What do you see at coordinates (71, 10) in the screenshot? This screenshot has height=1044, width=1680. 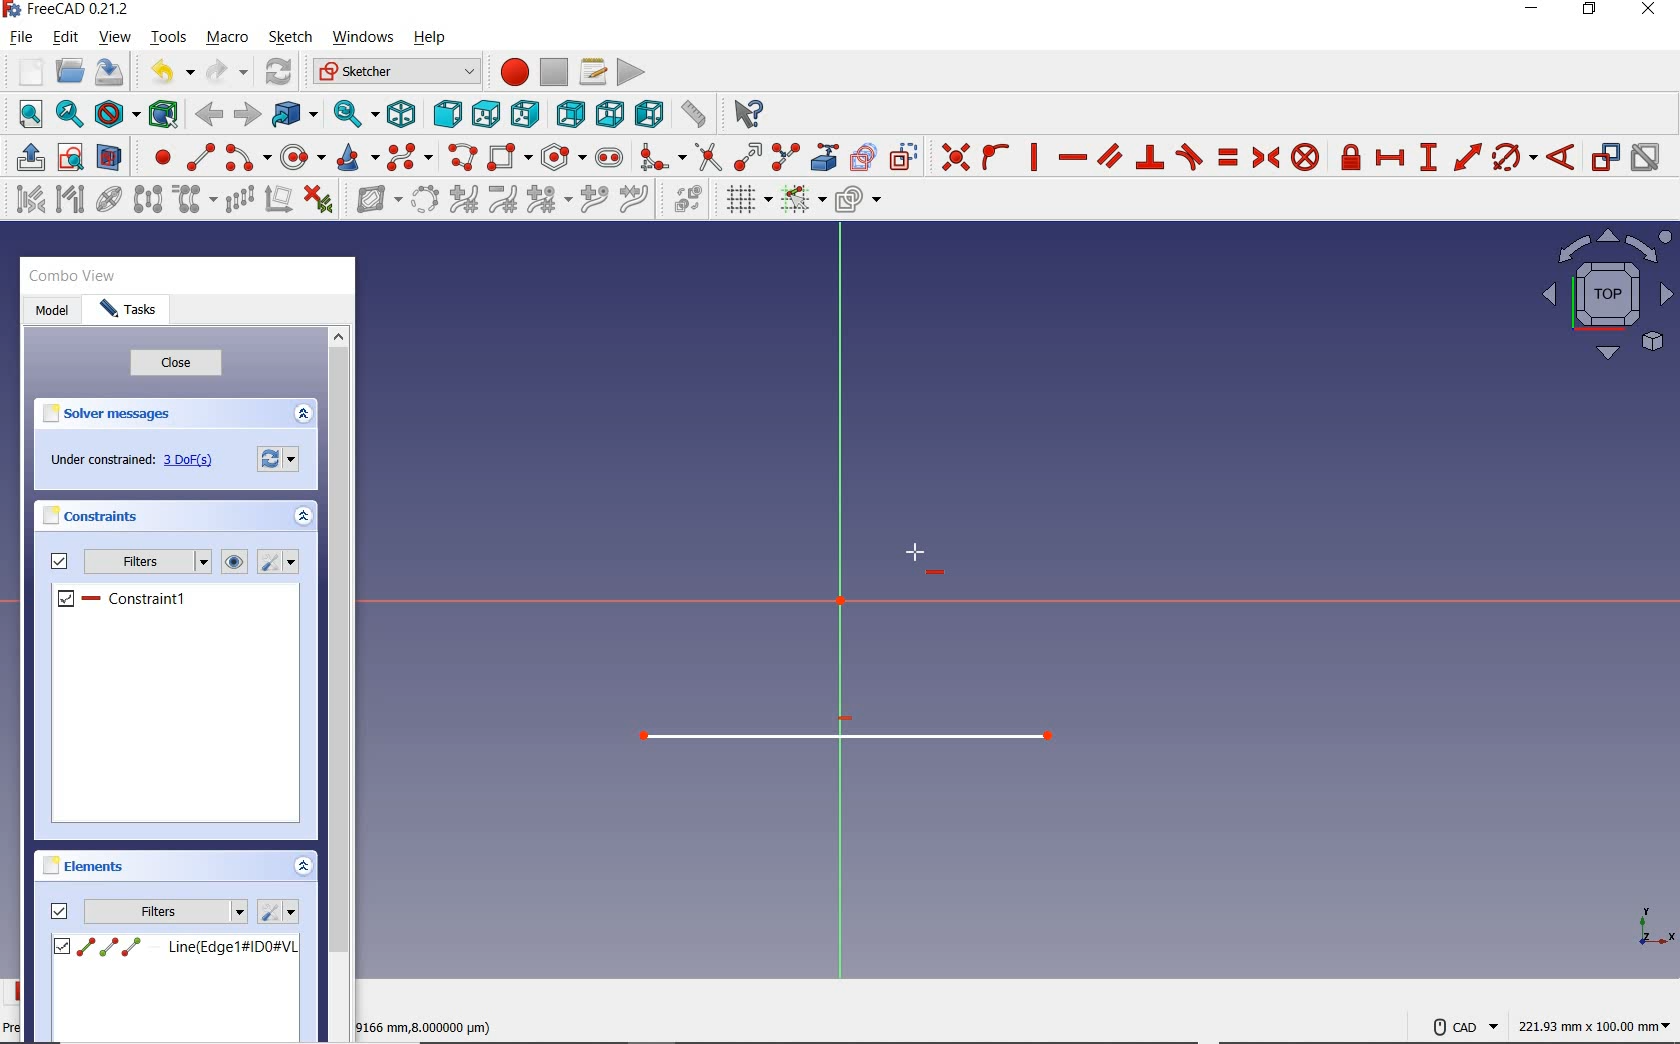 I see `SYSTEM NAME` at bounding box center [71, 10].